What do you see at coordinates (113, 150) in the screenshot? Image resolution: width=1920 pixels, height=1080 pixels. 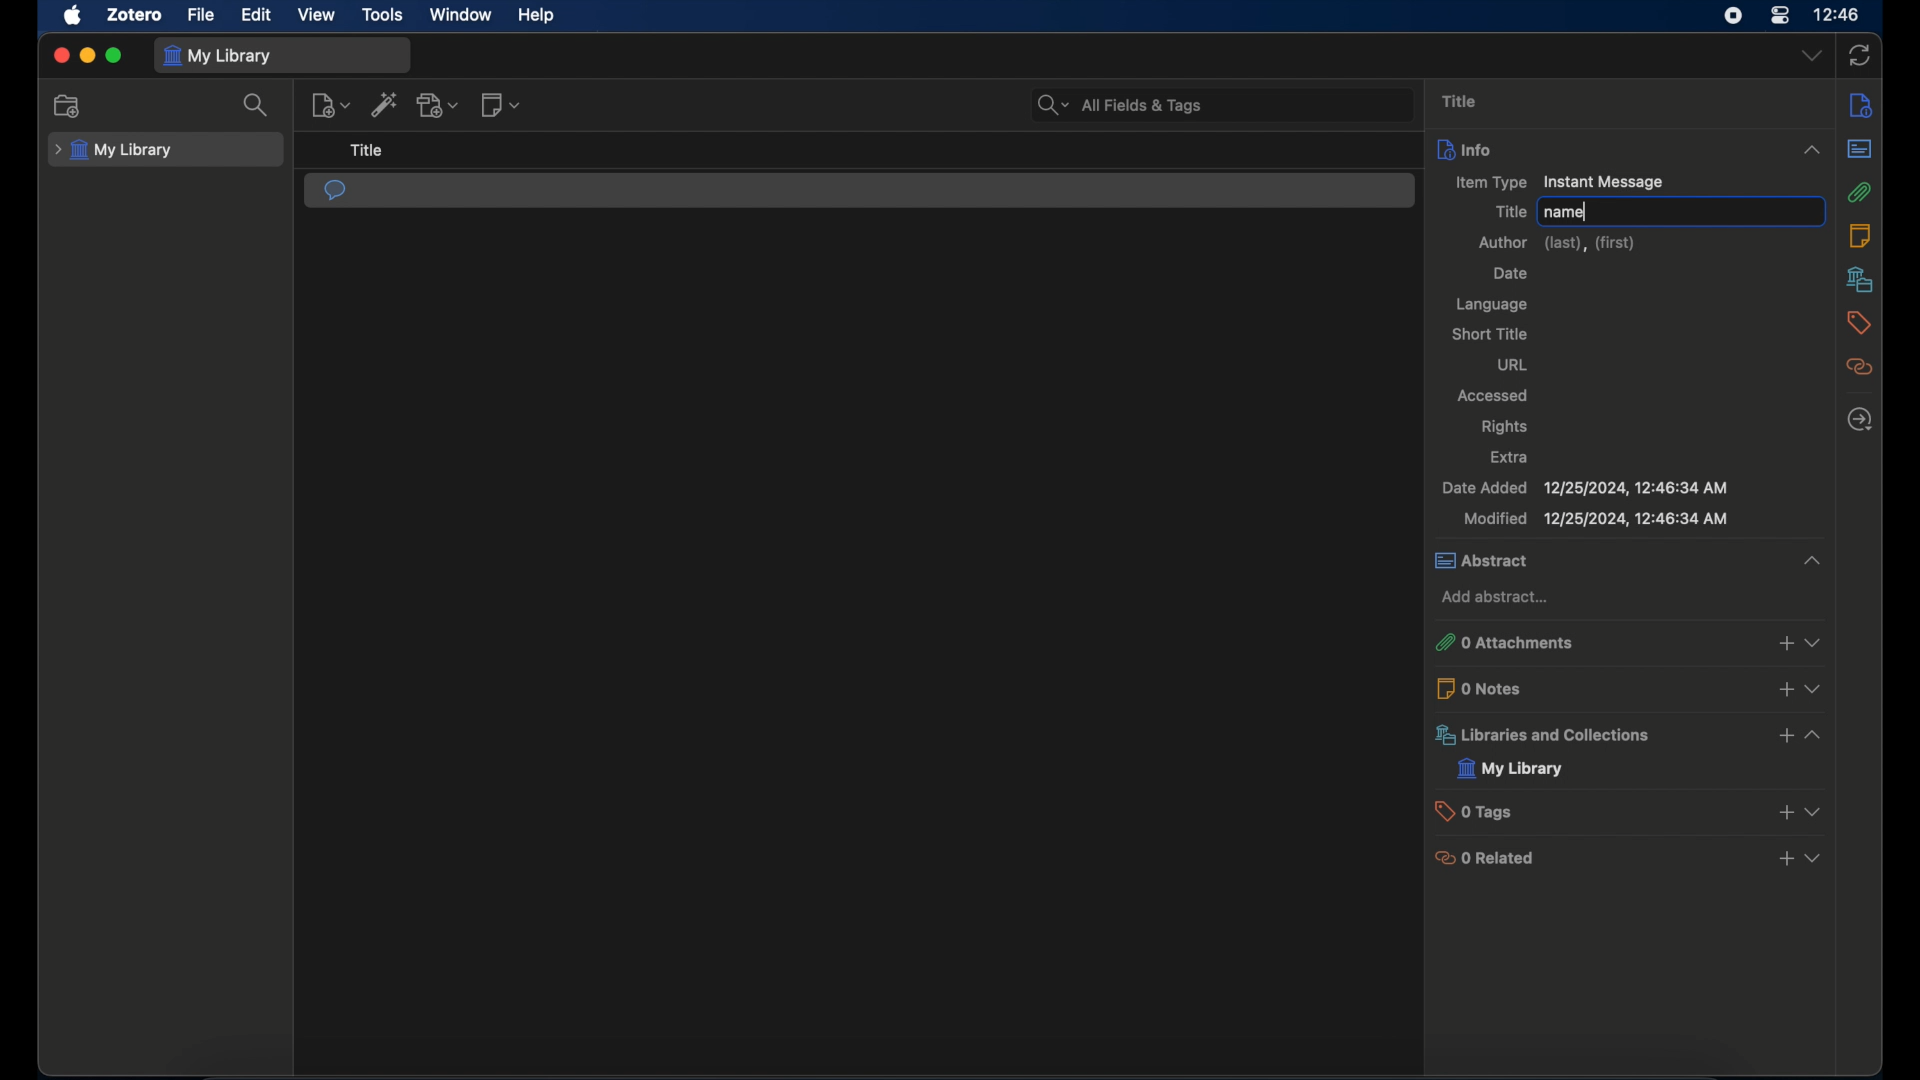 I see `my library` at bounding box center [113, 150].